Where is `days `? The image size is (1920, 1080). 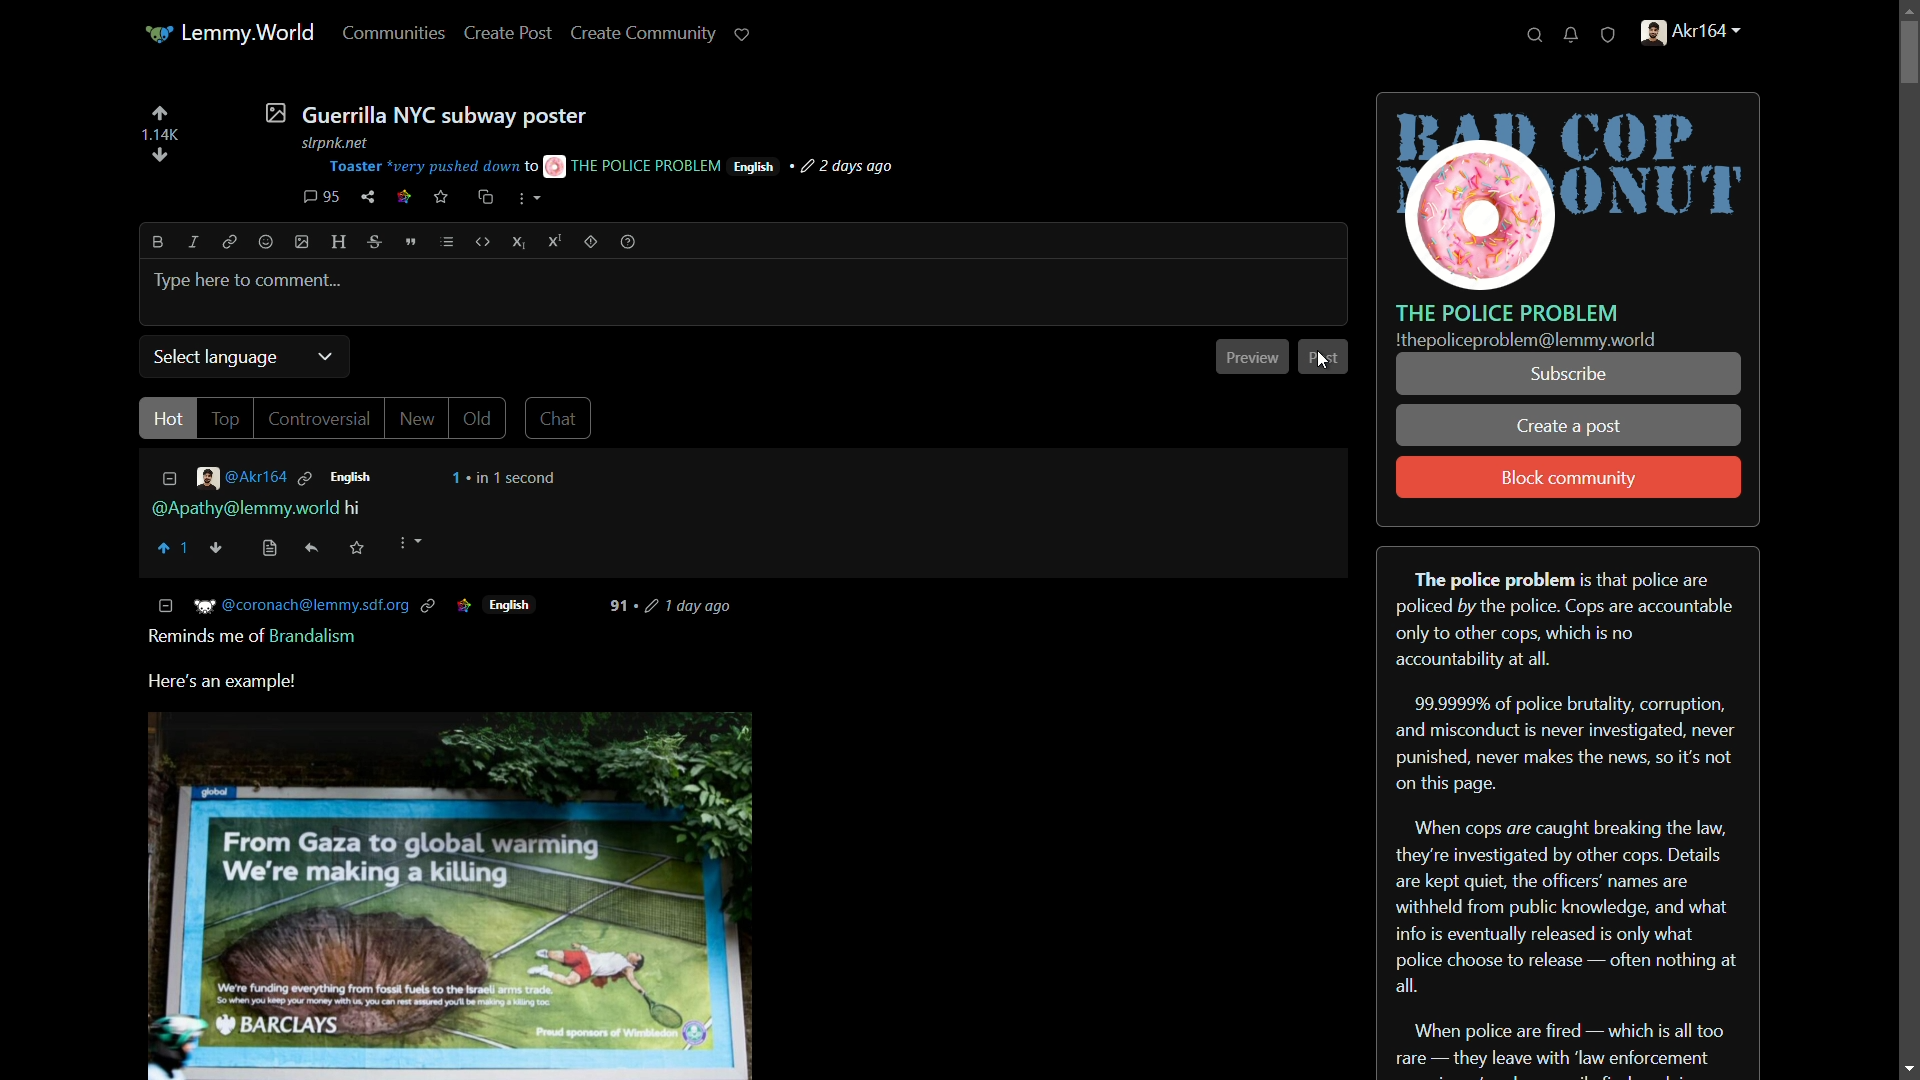
days  is located at coordinates (676, 602).